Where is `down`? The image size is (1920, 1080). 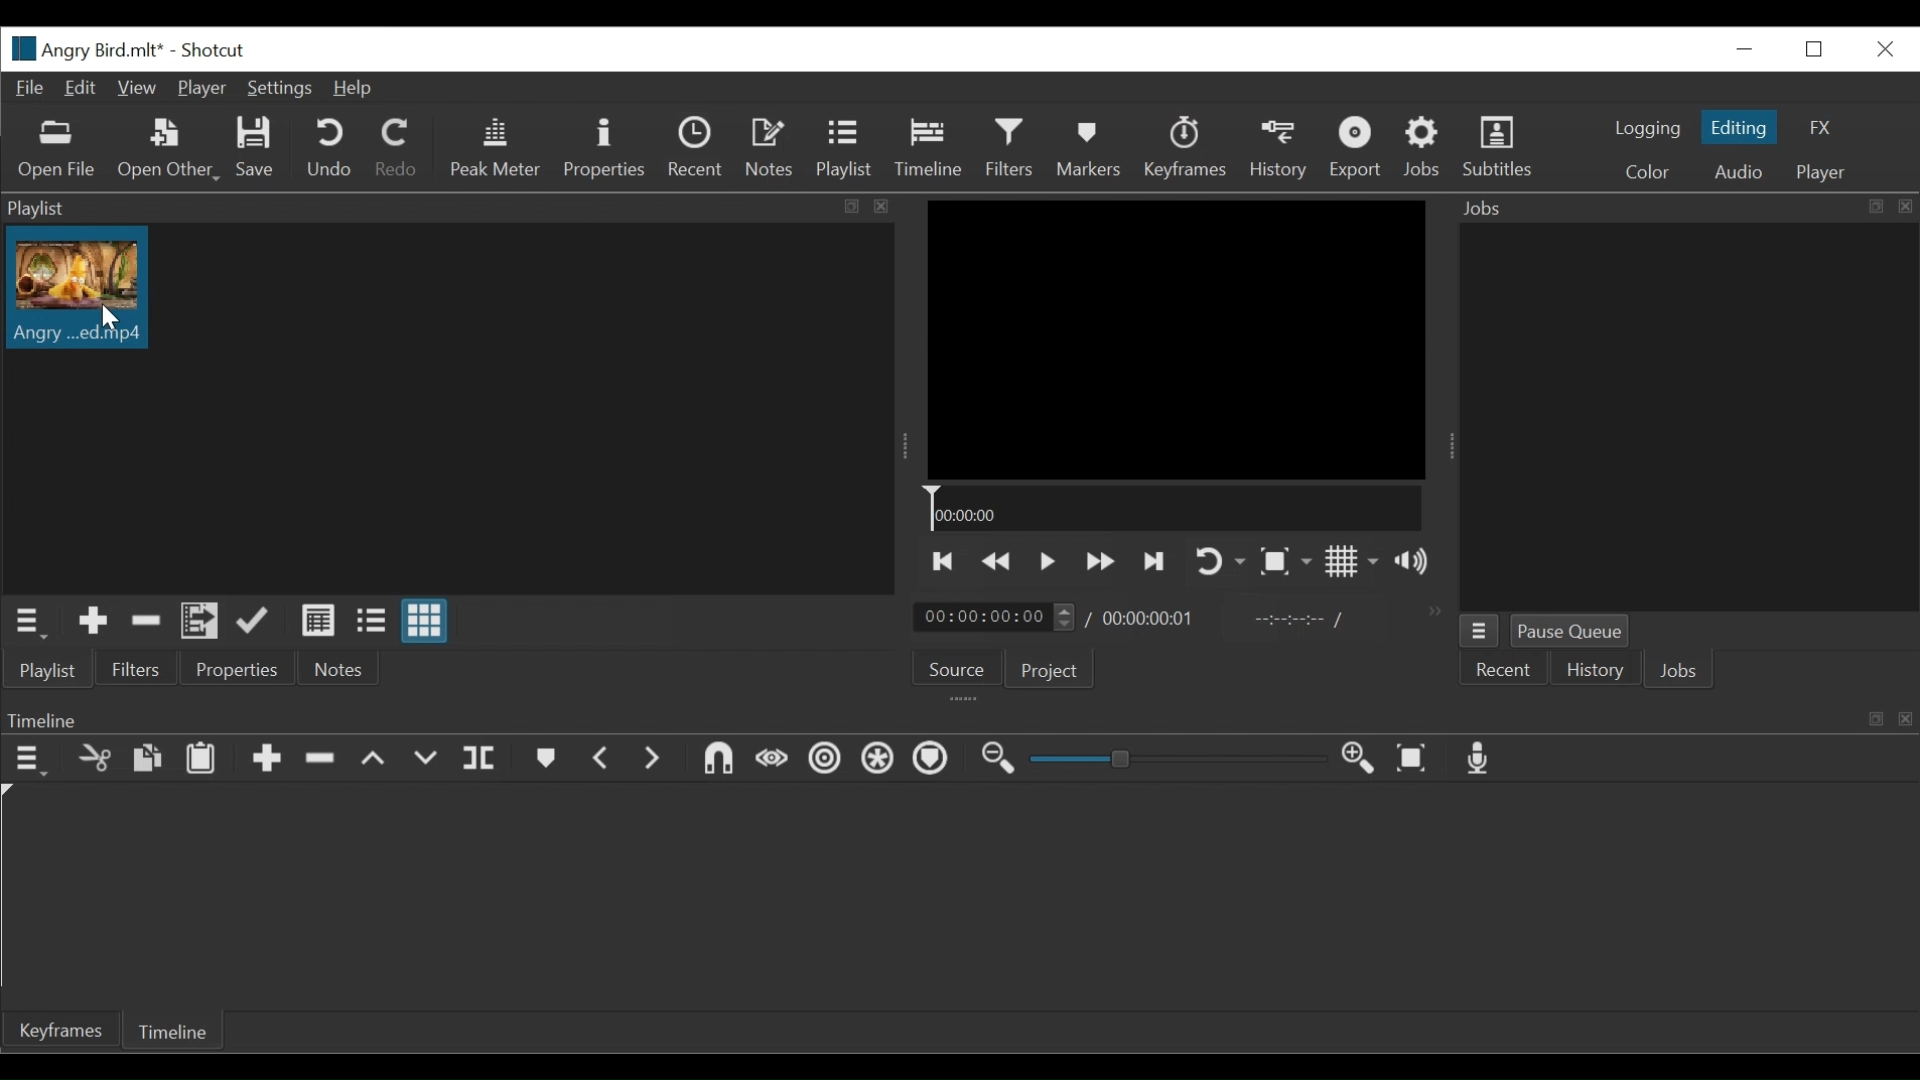 down is located at coordinates (432, 759).